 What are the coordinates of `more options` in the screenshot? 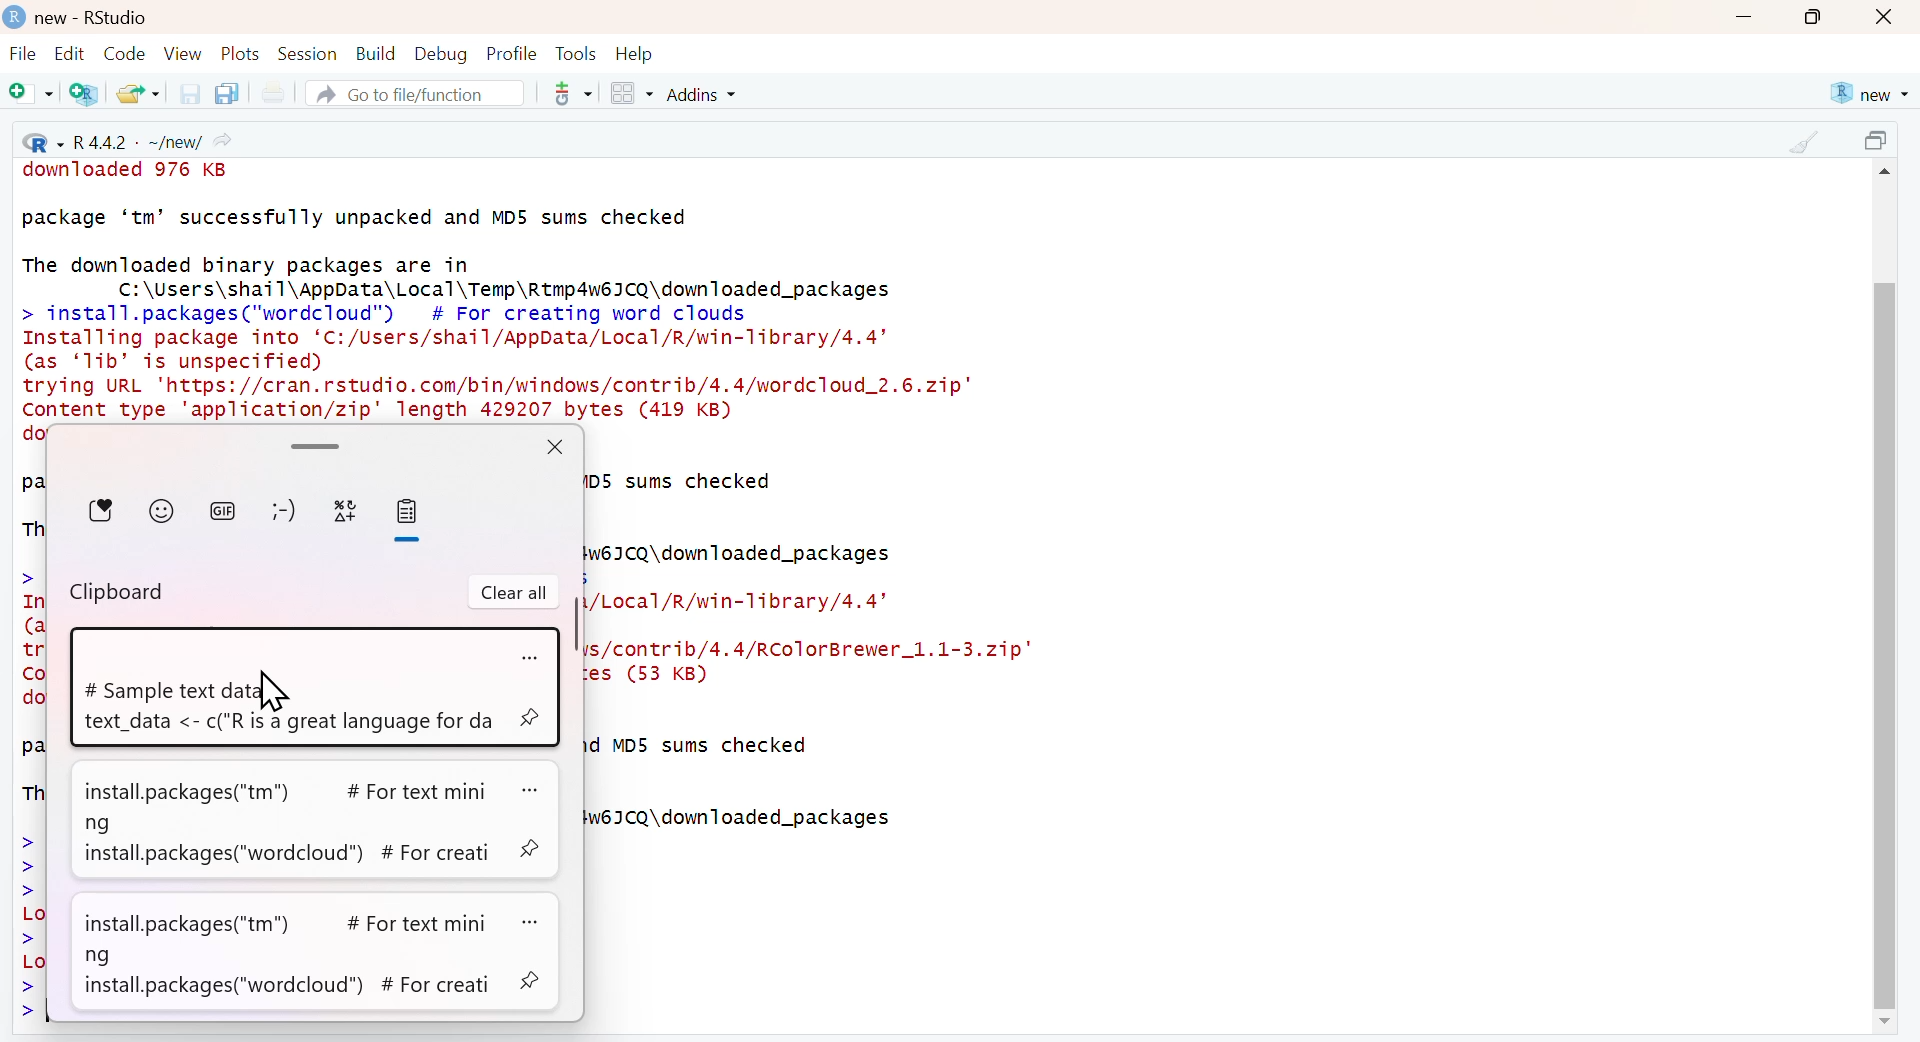 It's located at (536, 790).